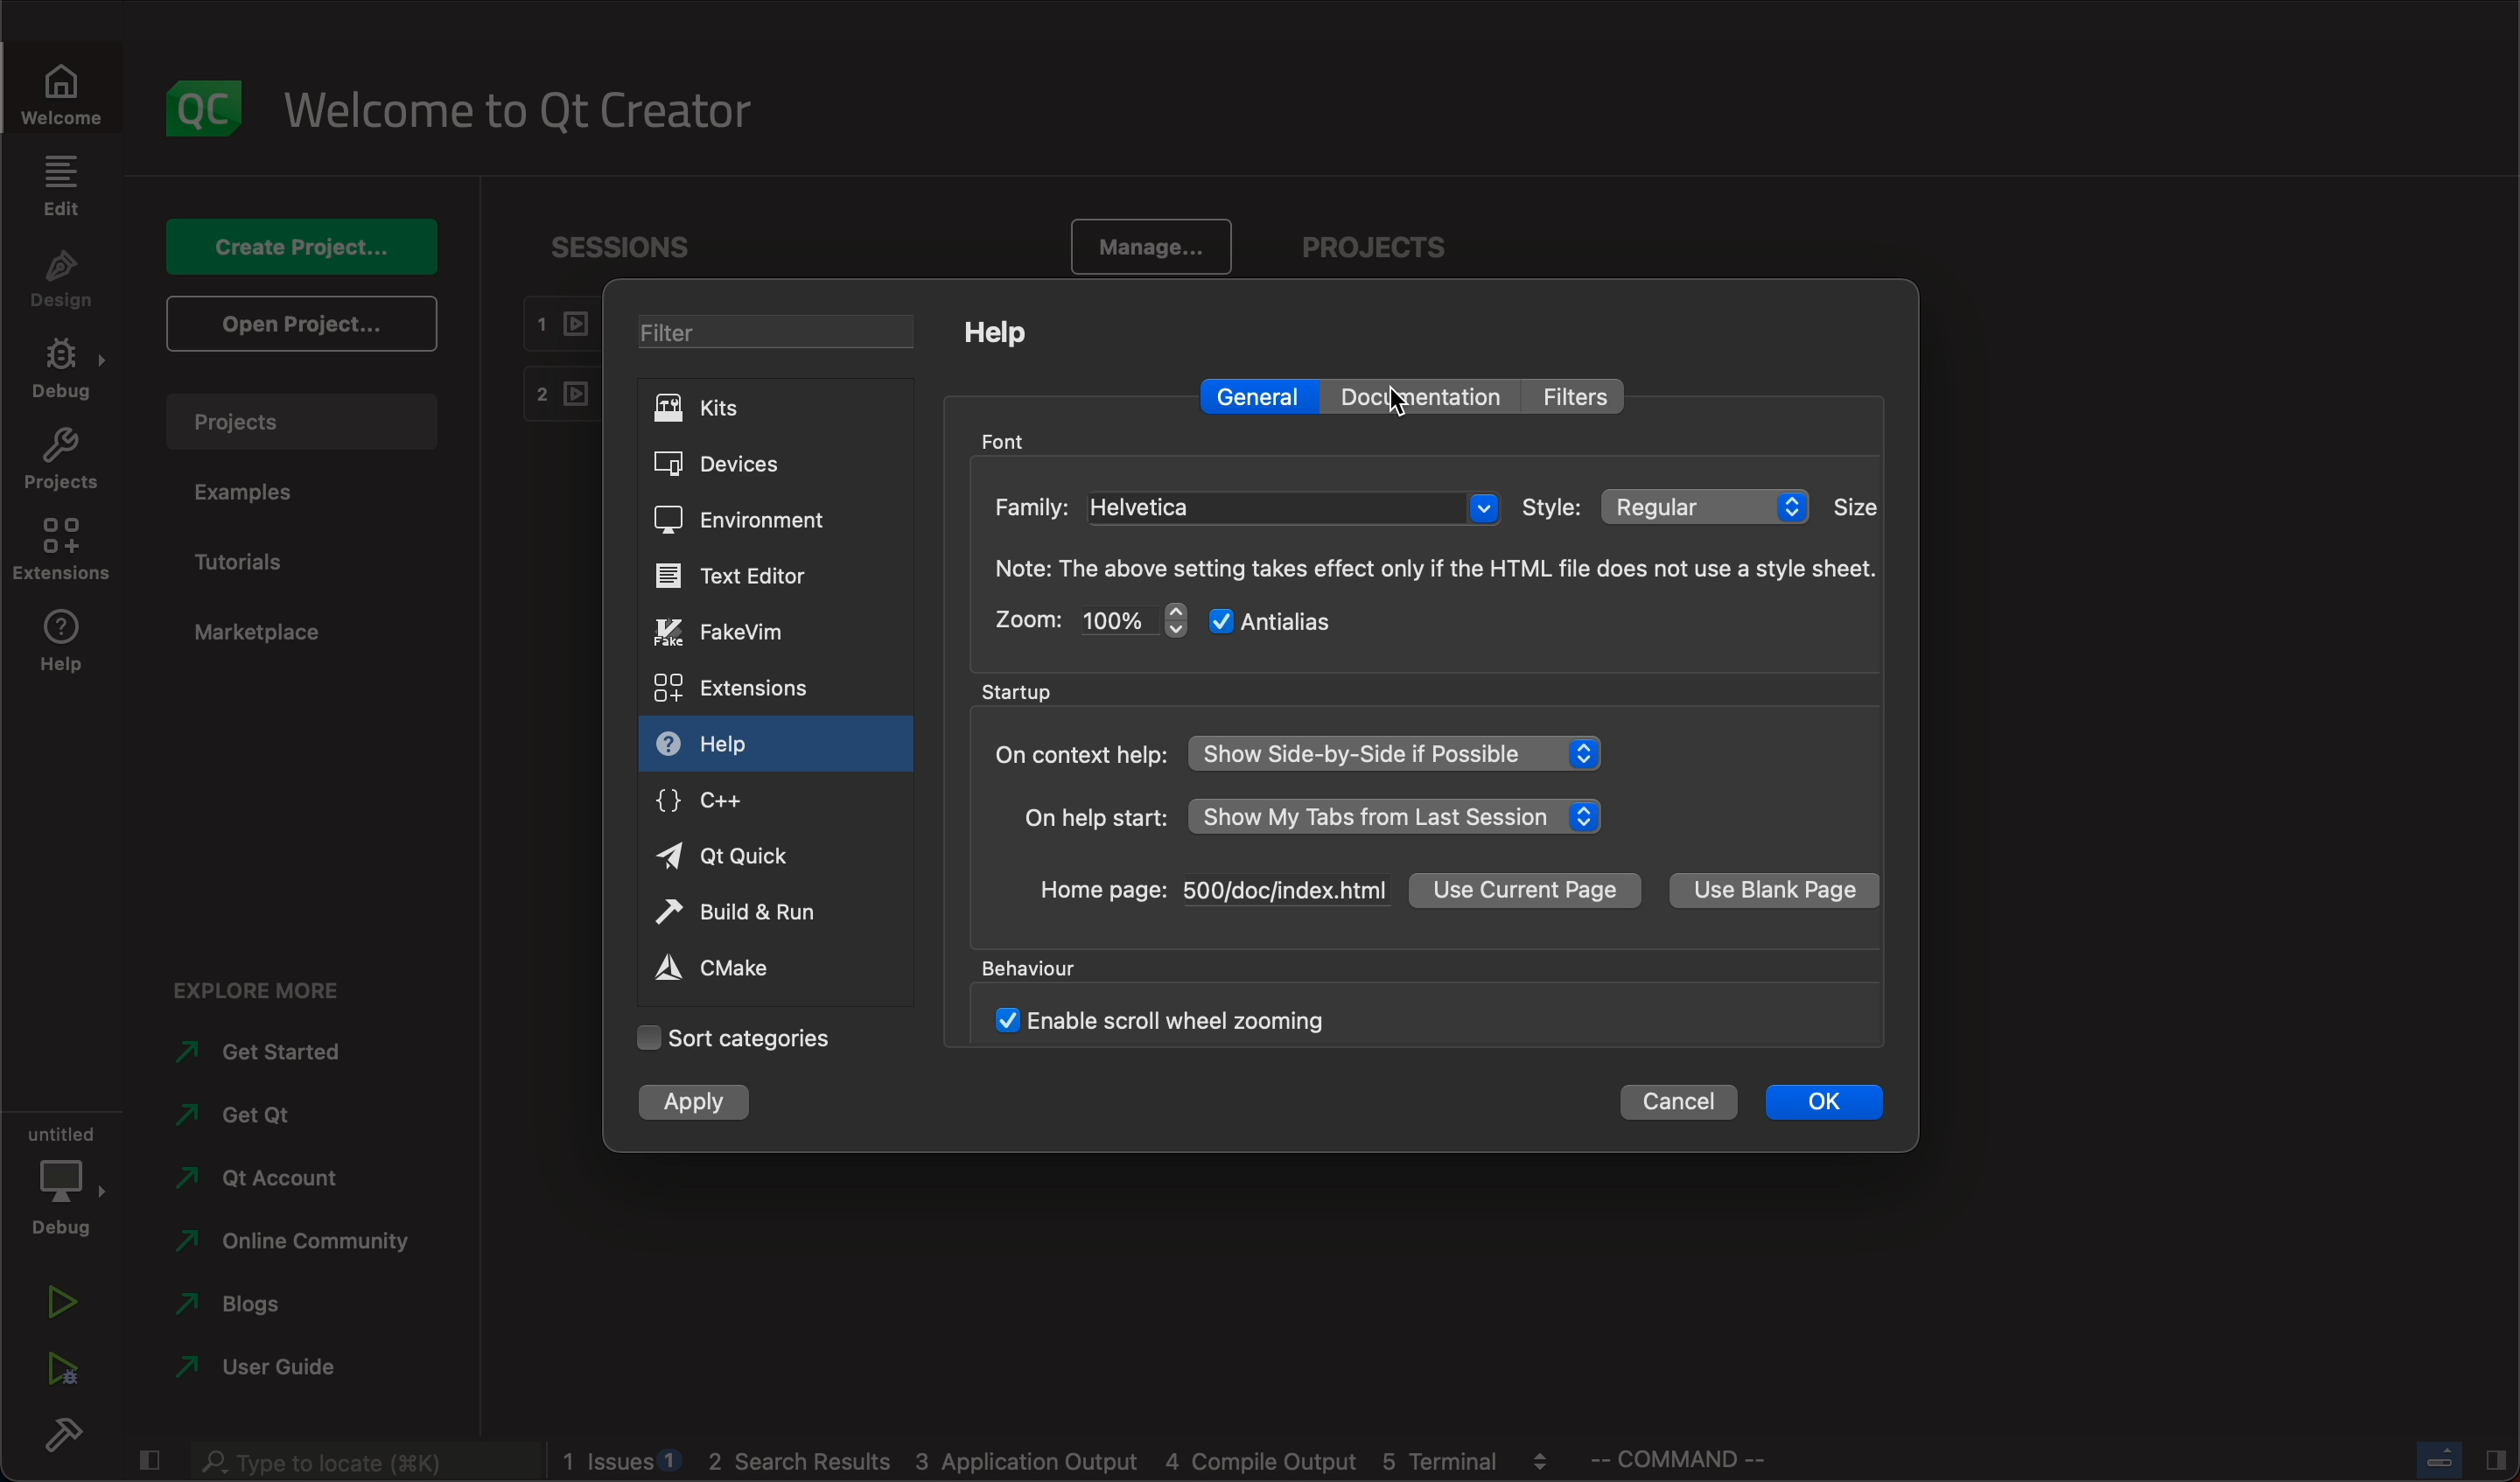 The height and width of the screenshot is (1482, 2520). What do you see at coordinates (1247, 510) in the screenshot?
I see `family` at bounding box center [1247, 510].